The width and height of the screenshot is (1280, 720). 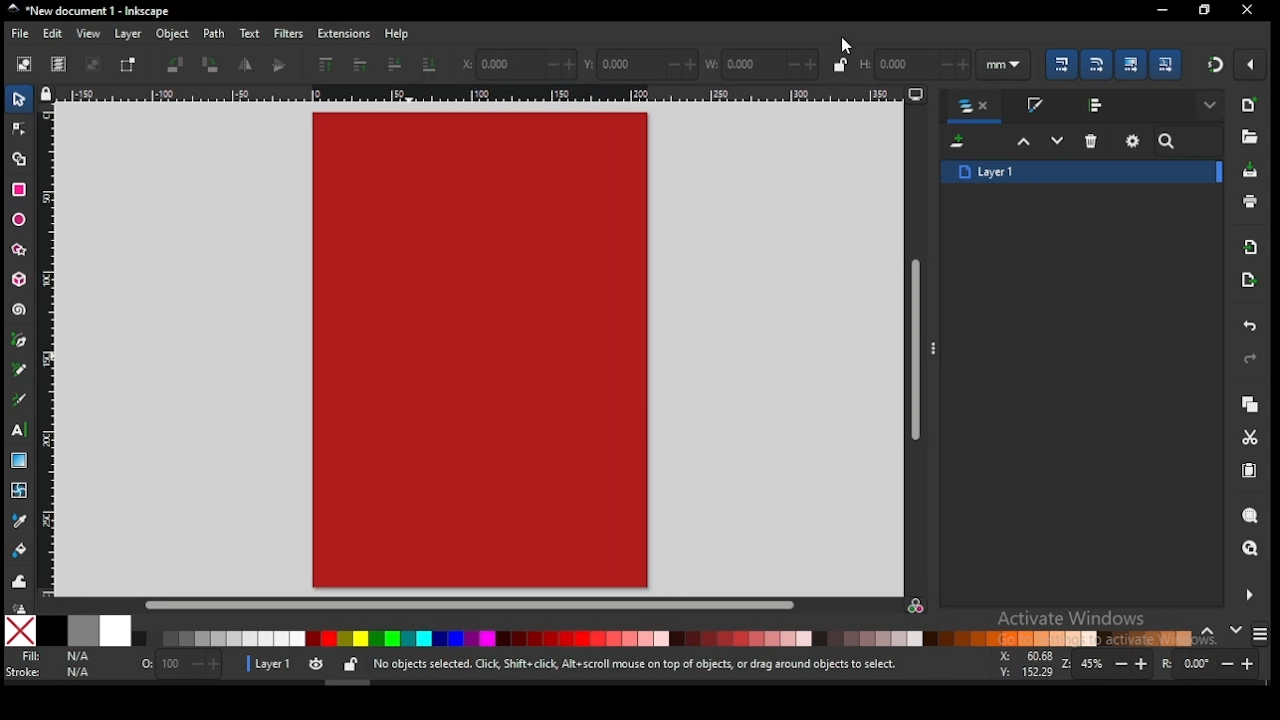 What do you see at coordinates (470, 605) in the screenshot?
I see `scroll bar` at bounding box center [470, 605].